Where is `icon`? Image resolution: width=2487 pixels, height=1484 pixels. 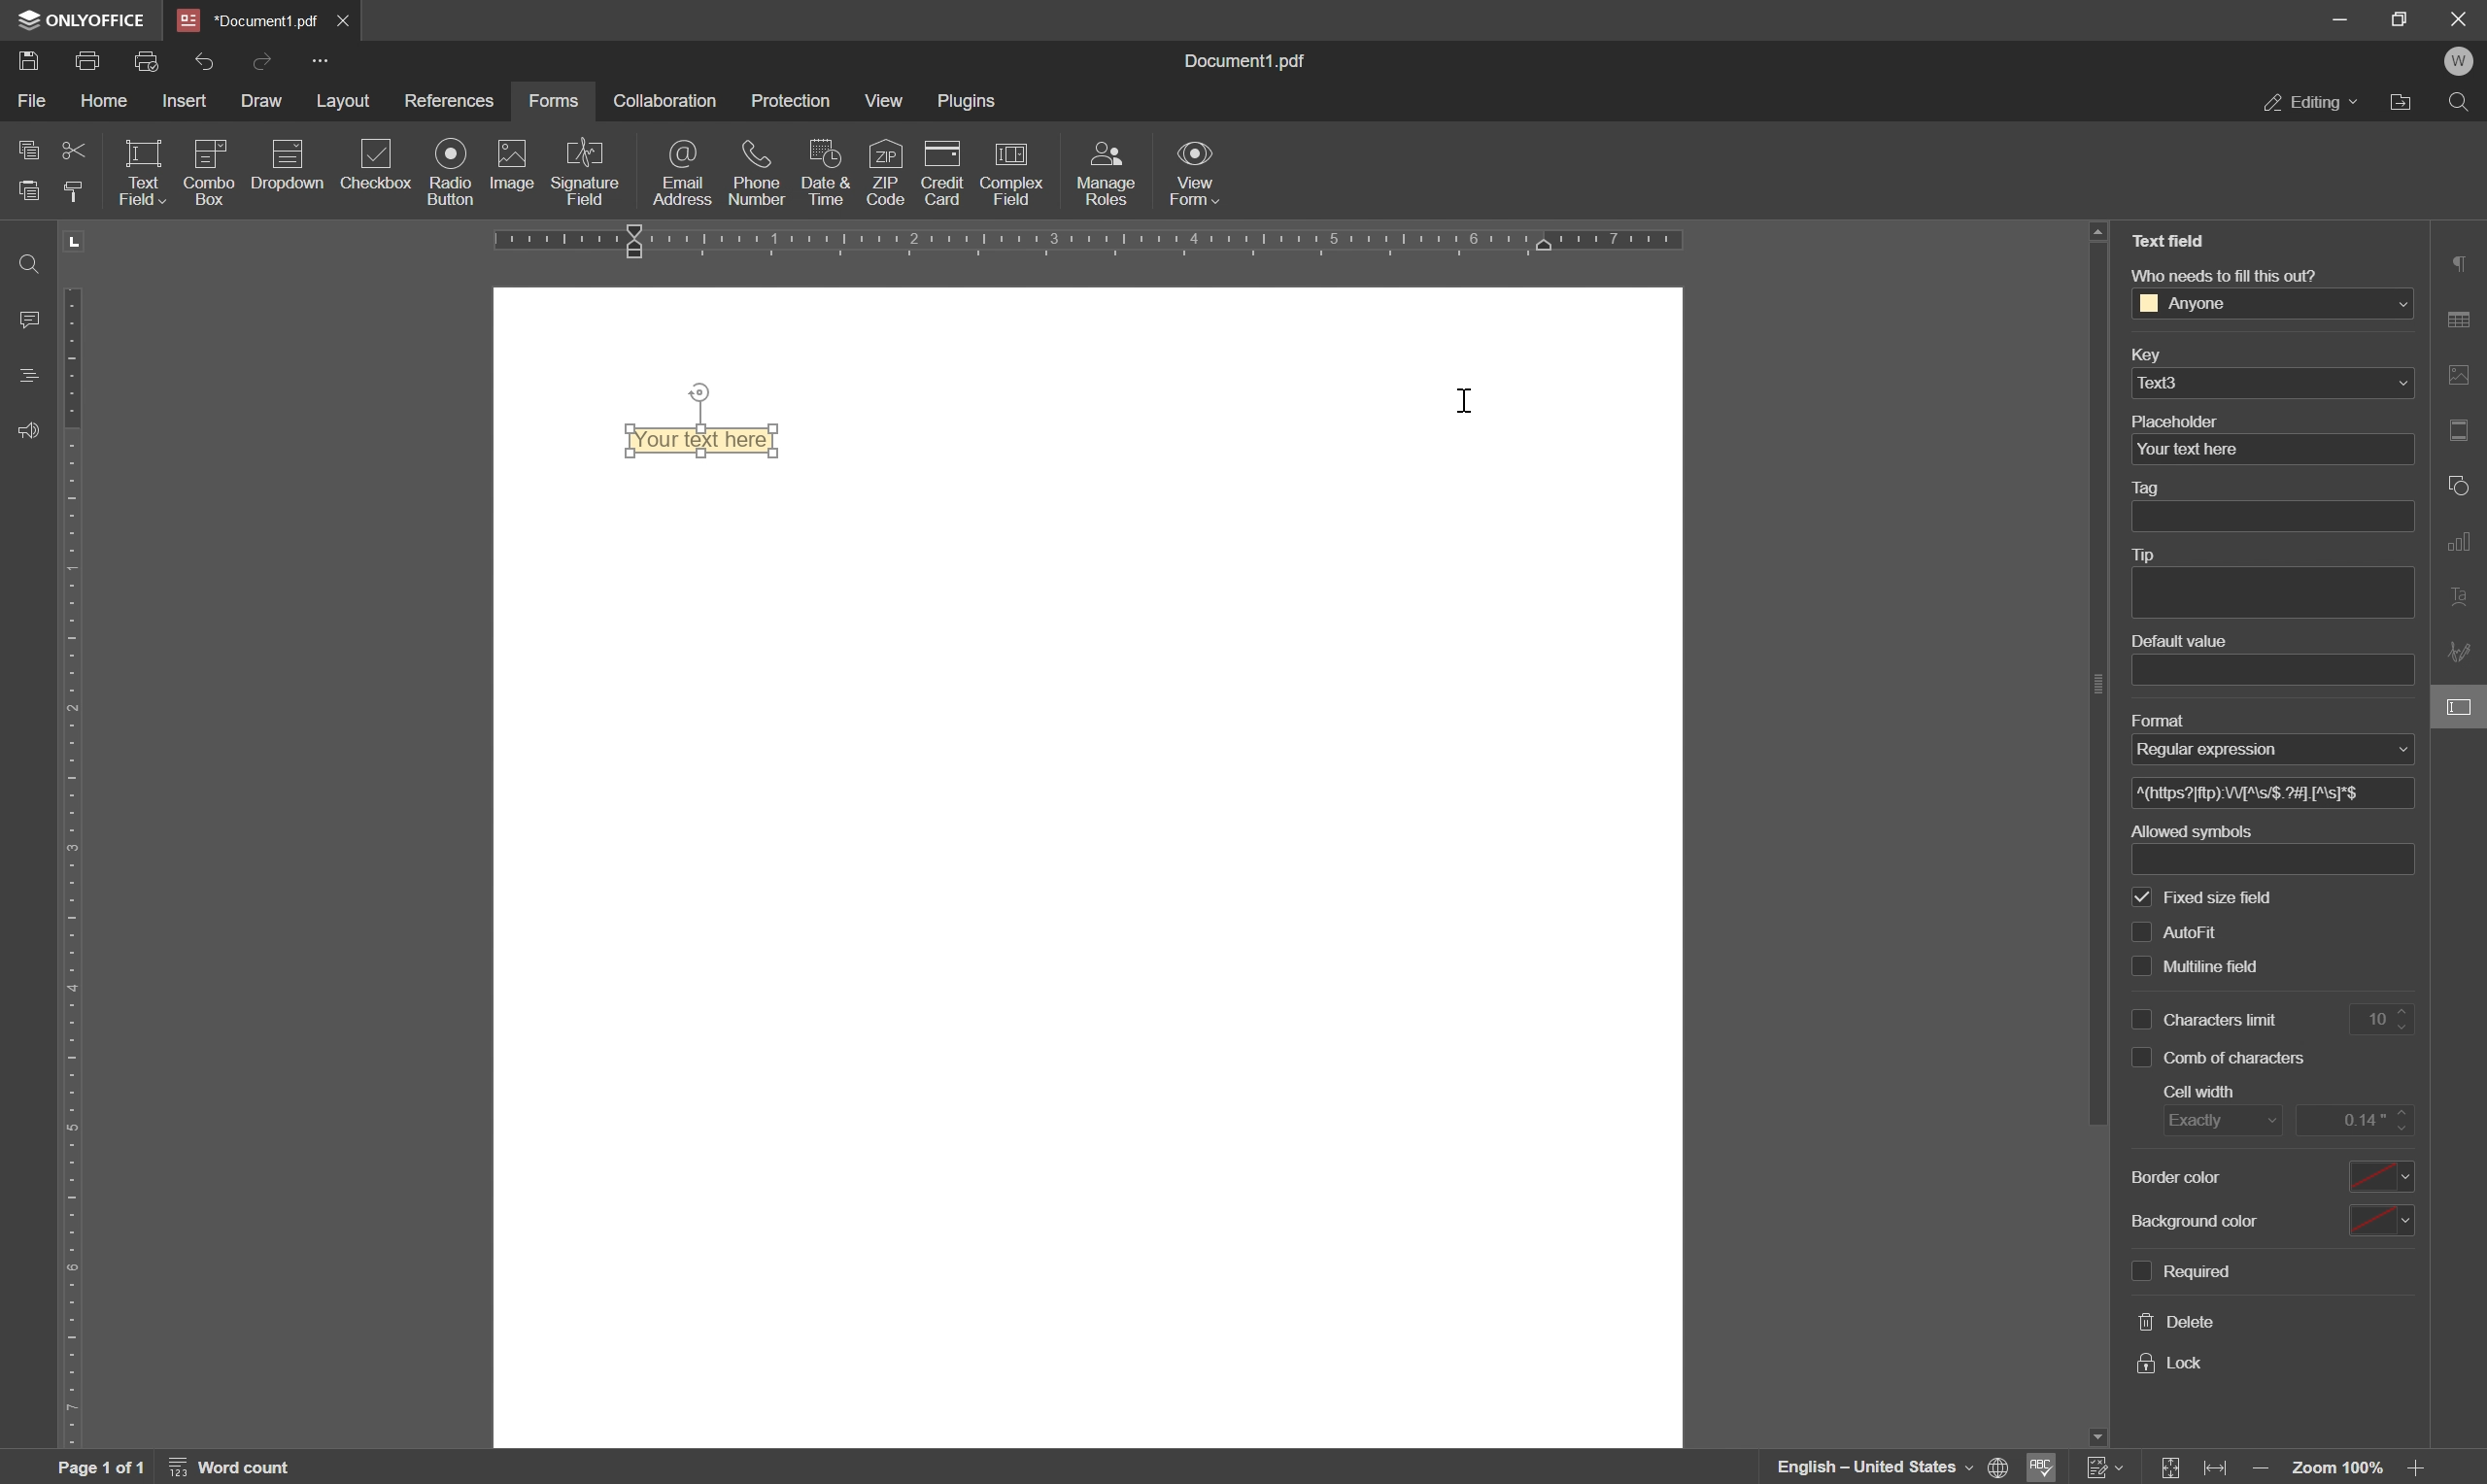 icon is located at coordinates (207, 170).